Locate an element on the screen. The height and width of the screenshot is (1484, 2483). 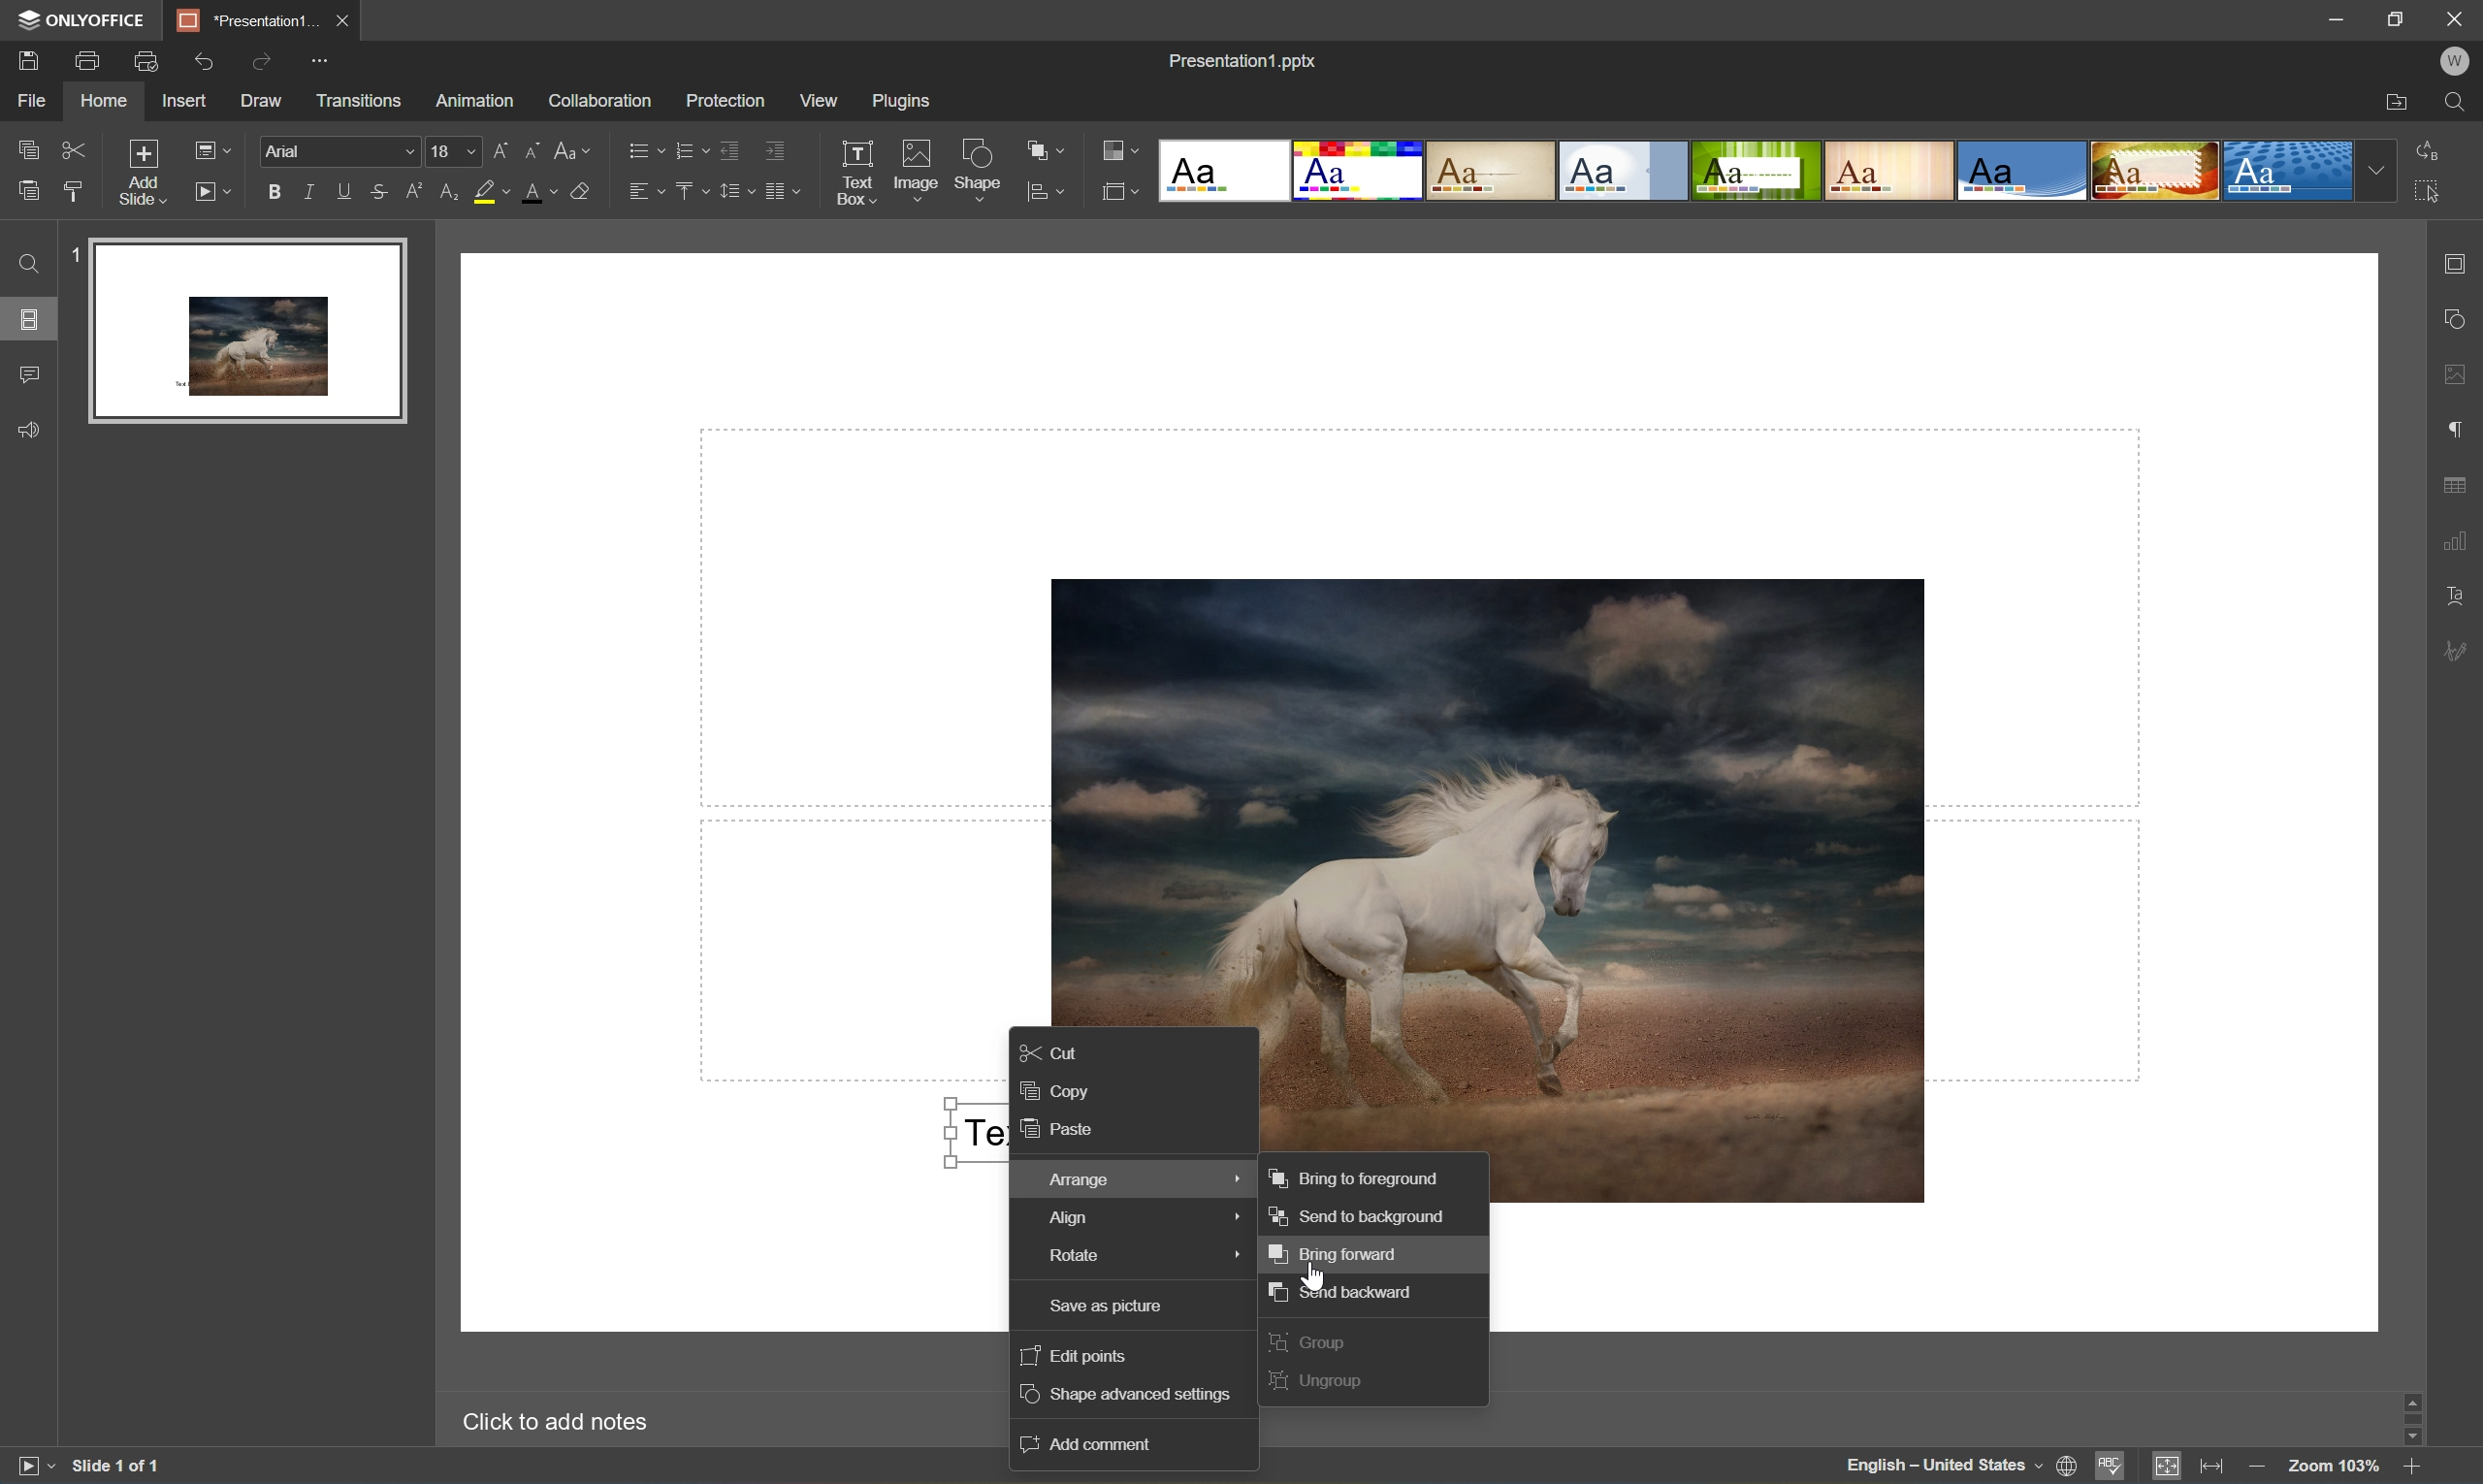
Bring to forward is located at coordinates (1355, 1178).